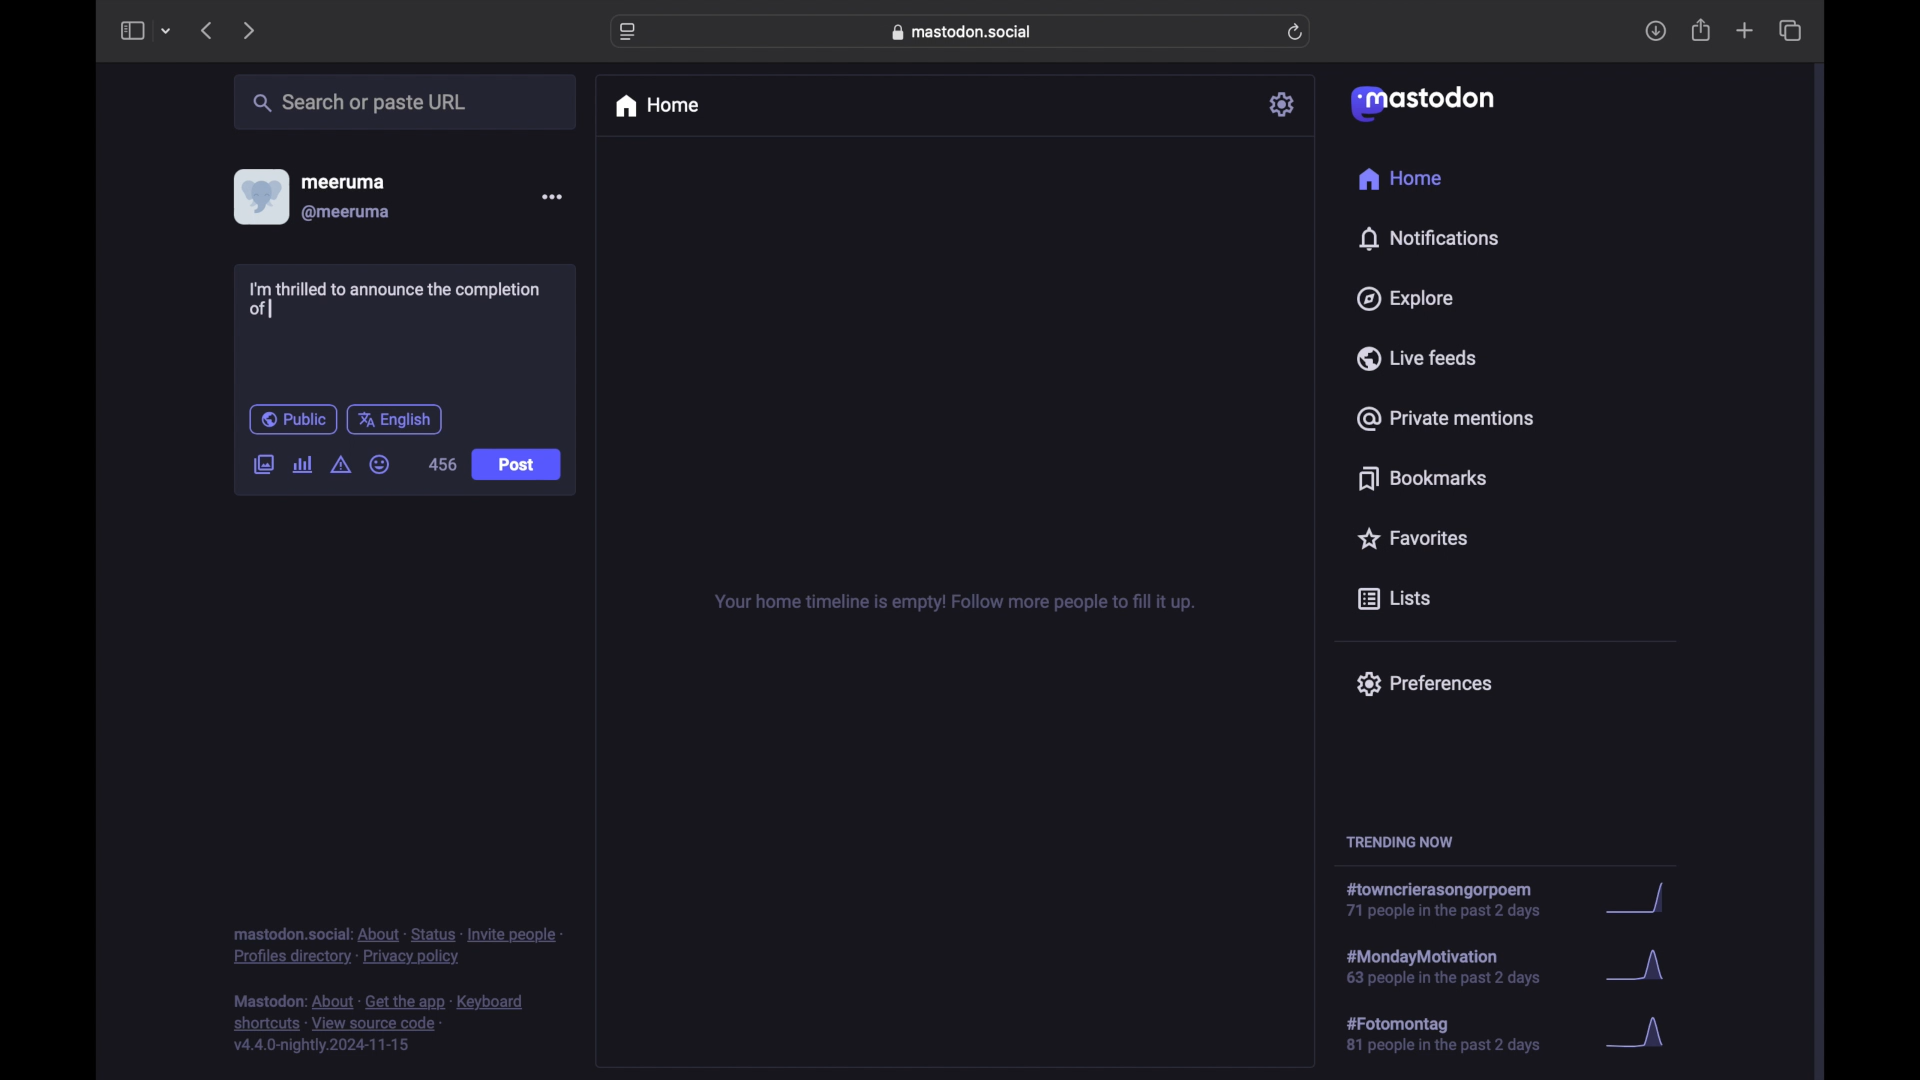 The image size is (1920, 1080). Describe the element at coordinates (1406, 299) in the screenshot. I see `explore` at that location.